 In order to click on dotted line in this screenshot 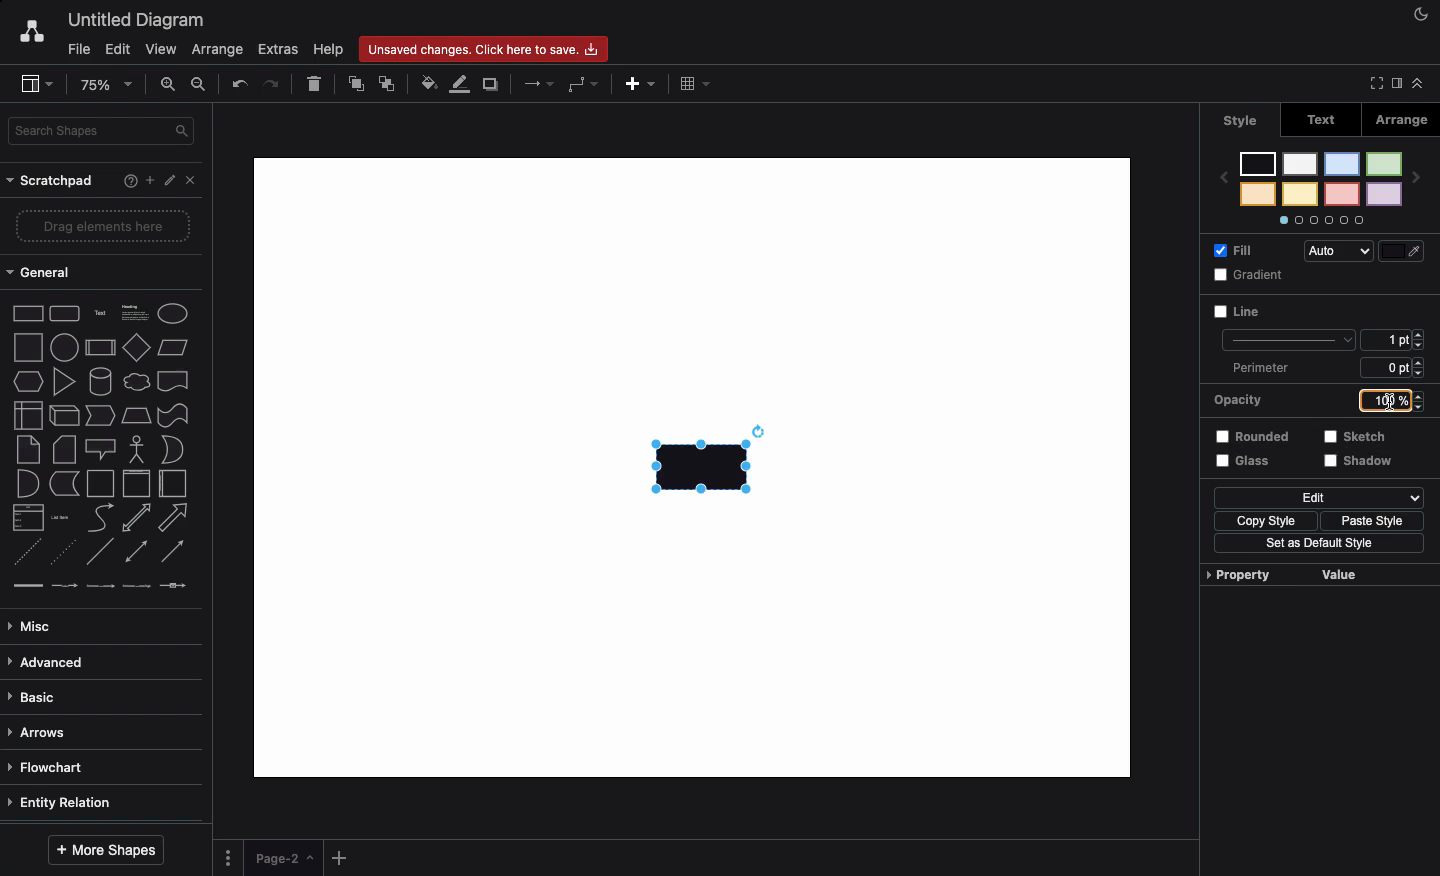, I will do `click(63, 553)`.